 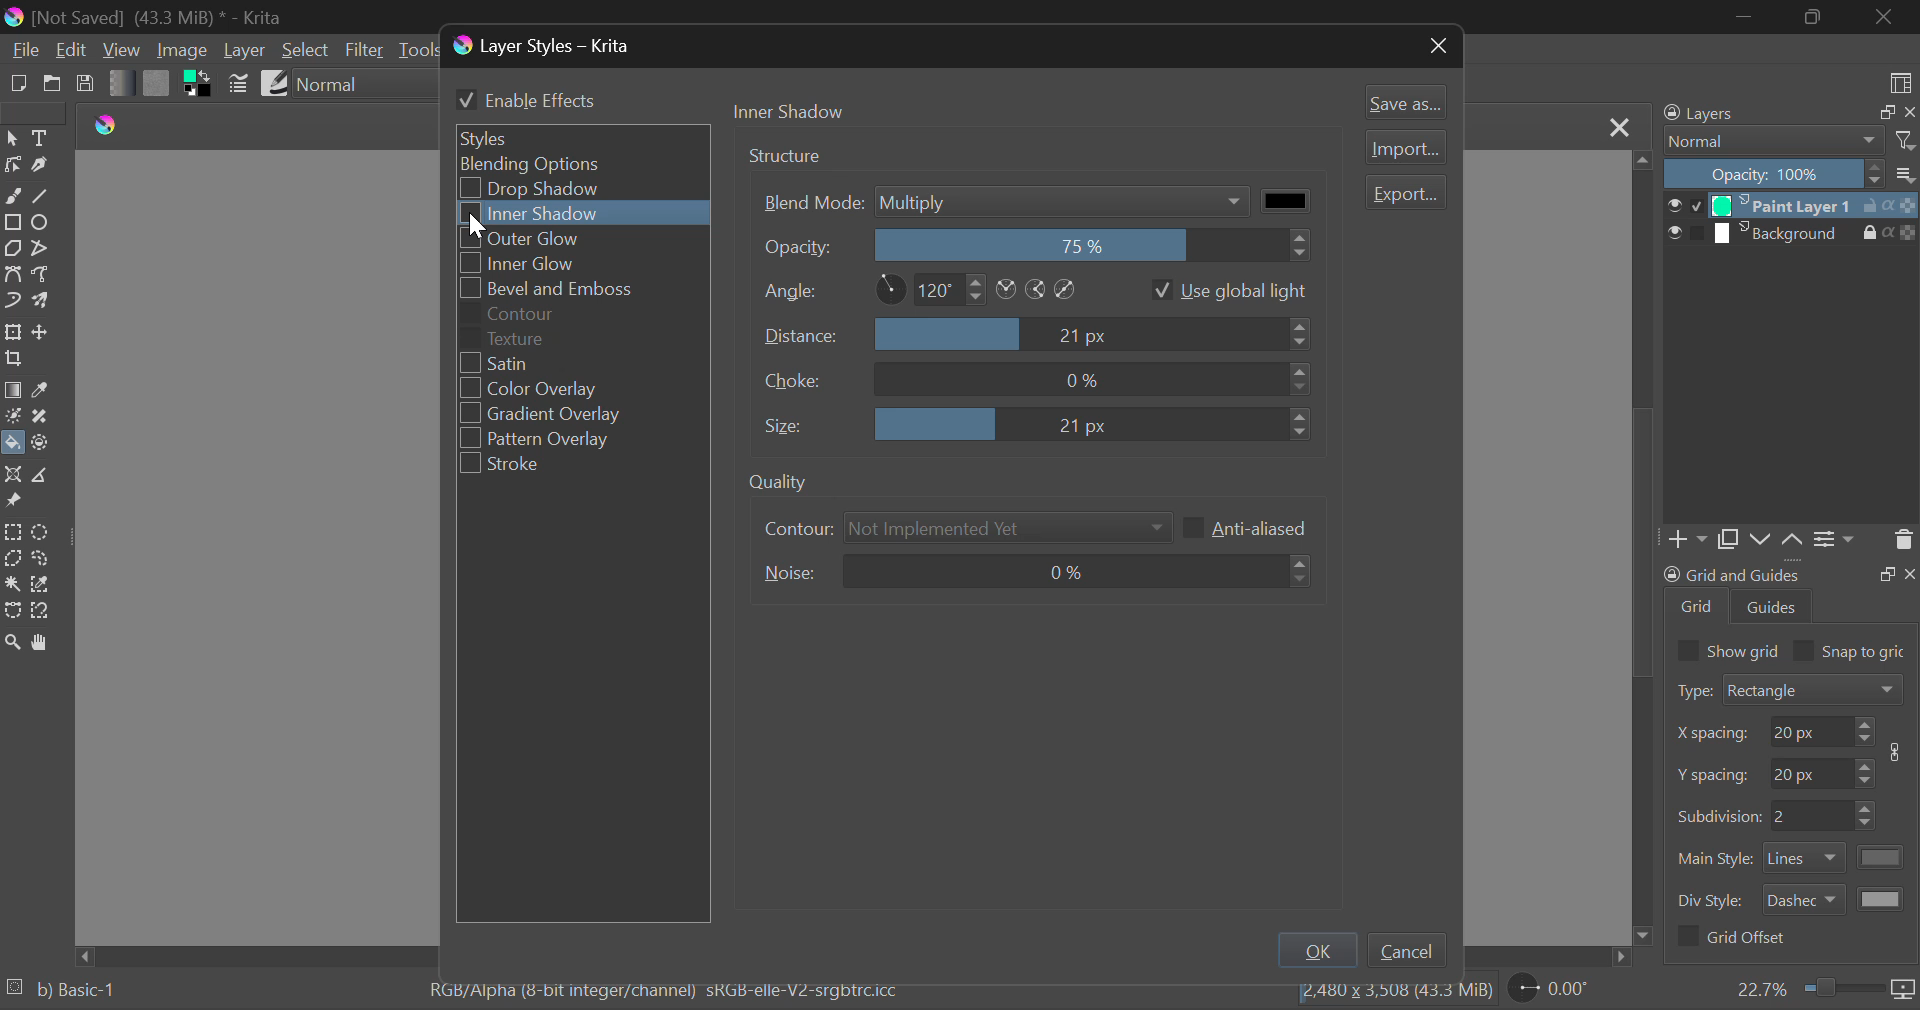 I want to click on Drop Shadow, so click(x=580, y=186).